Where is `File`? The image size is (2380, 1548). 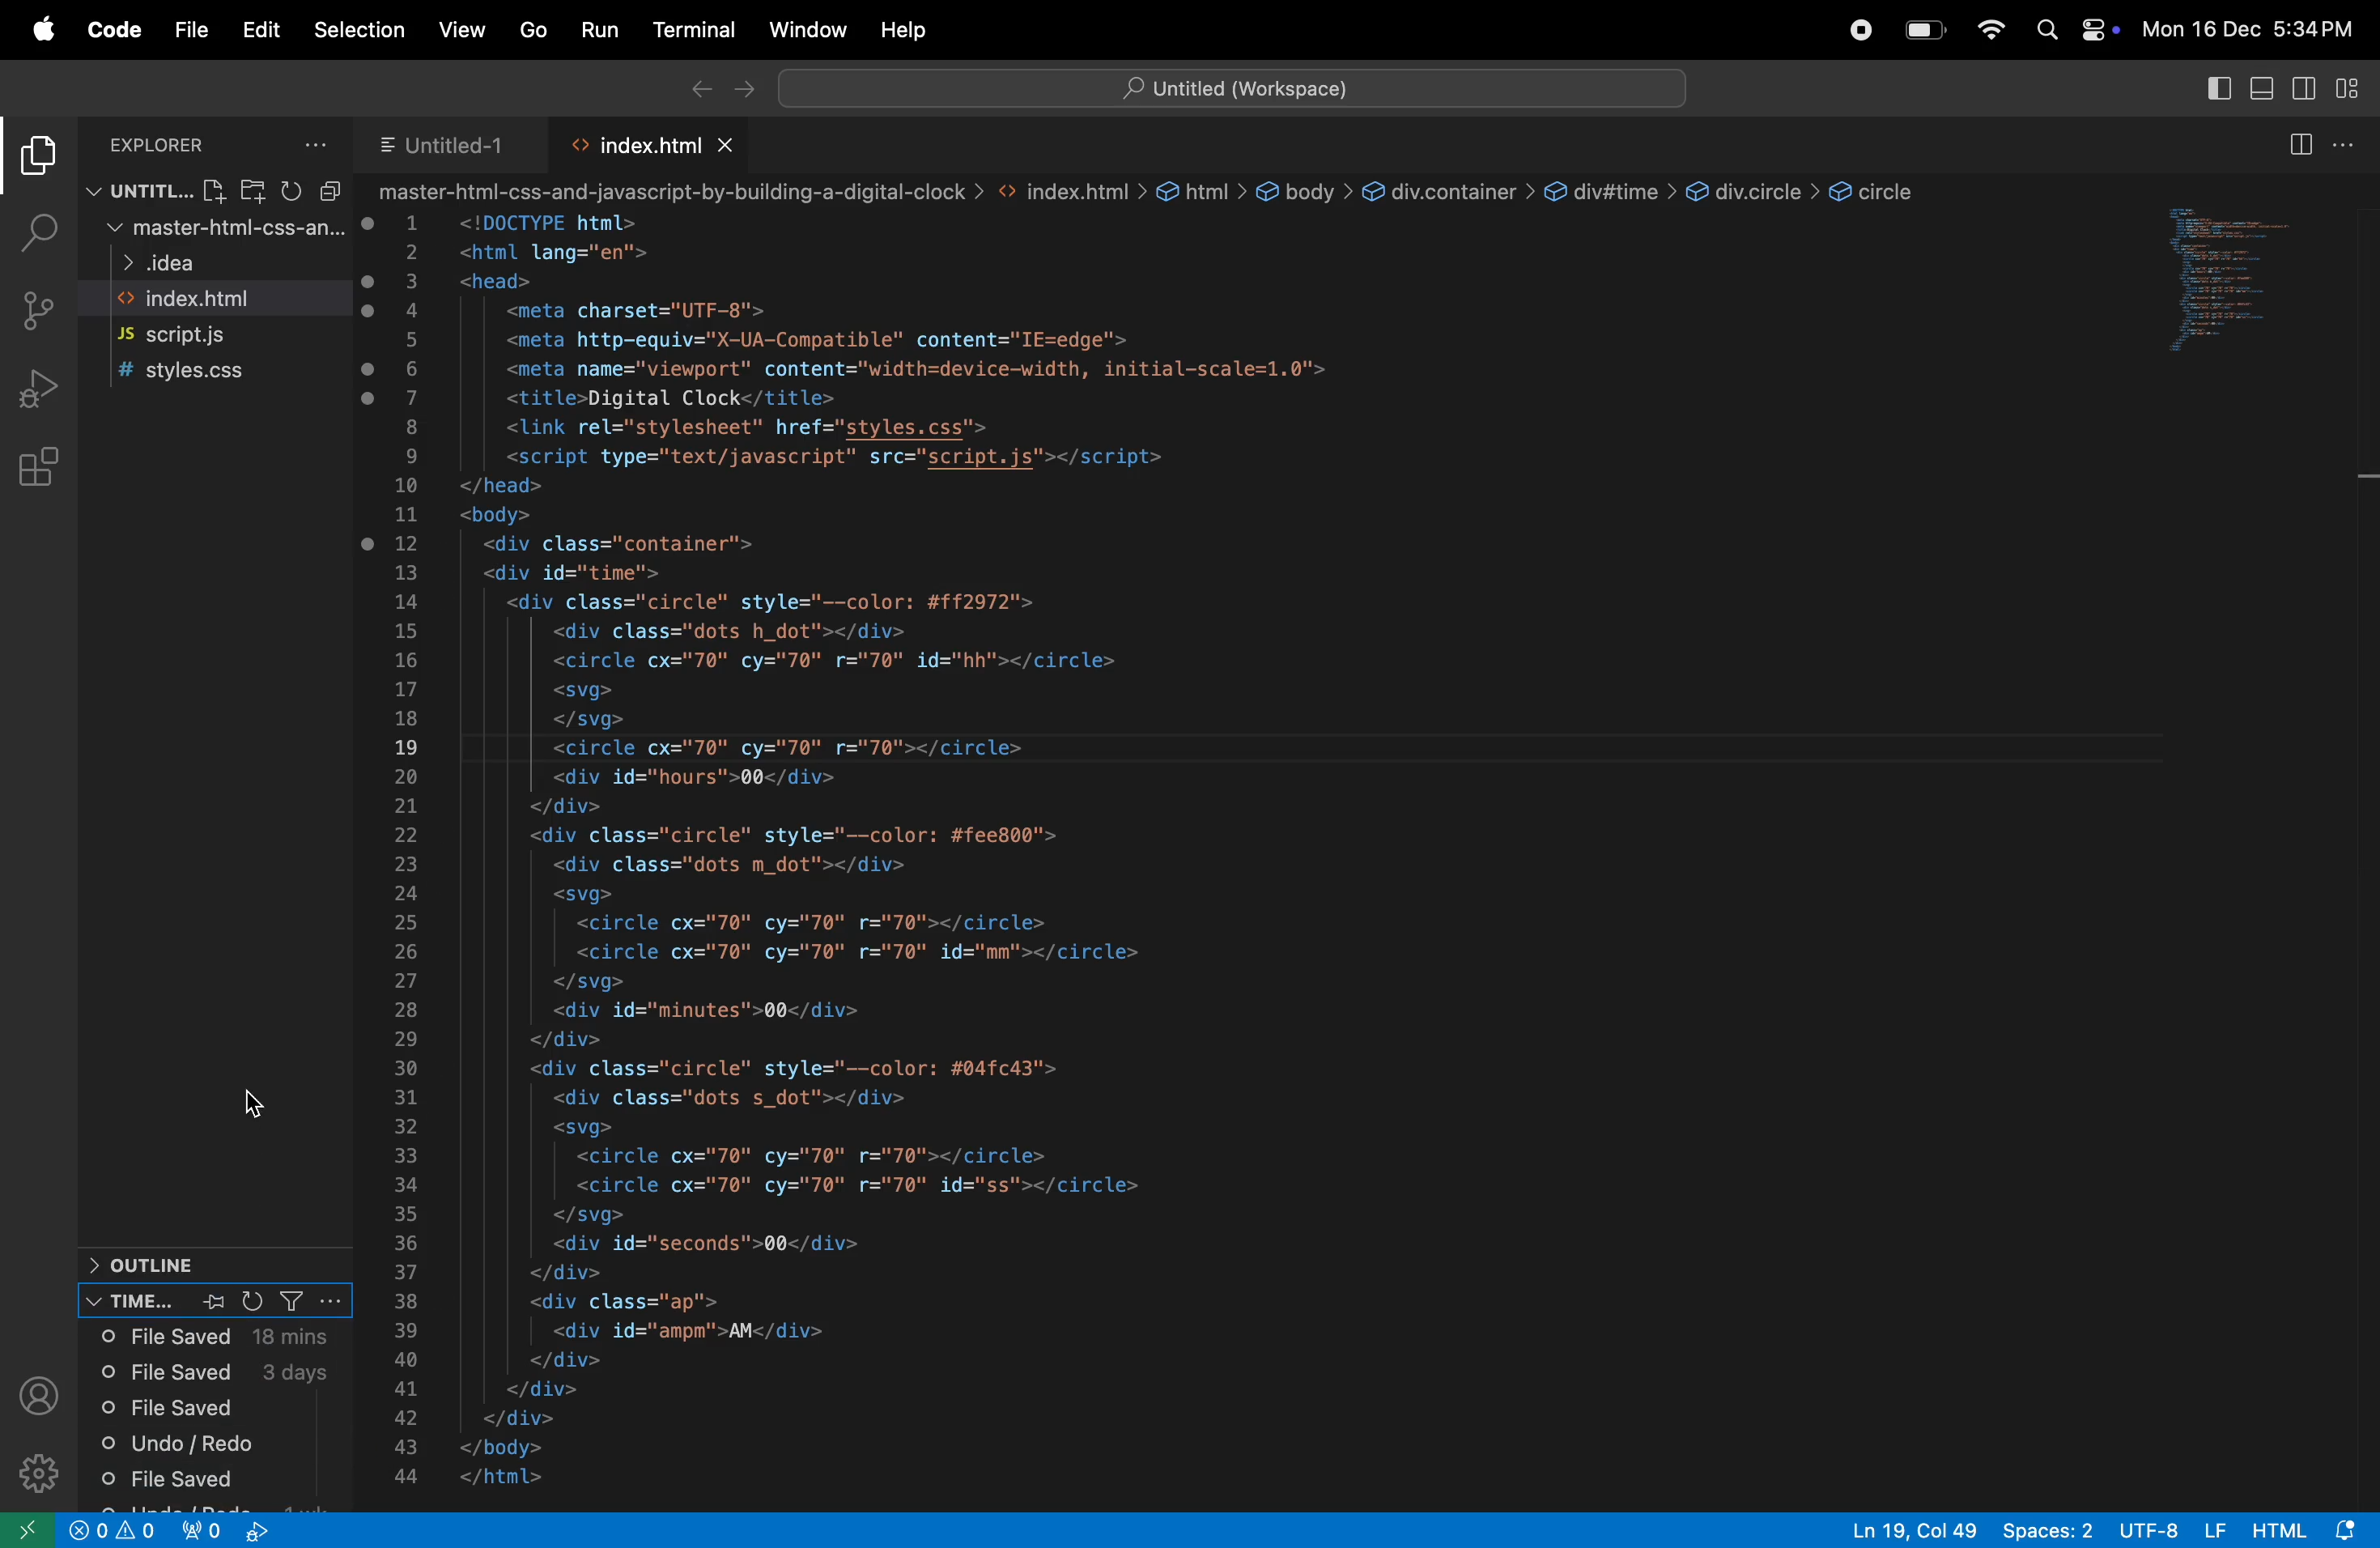 File is located at coordinates (186, 28).